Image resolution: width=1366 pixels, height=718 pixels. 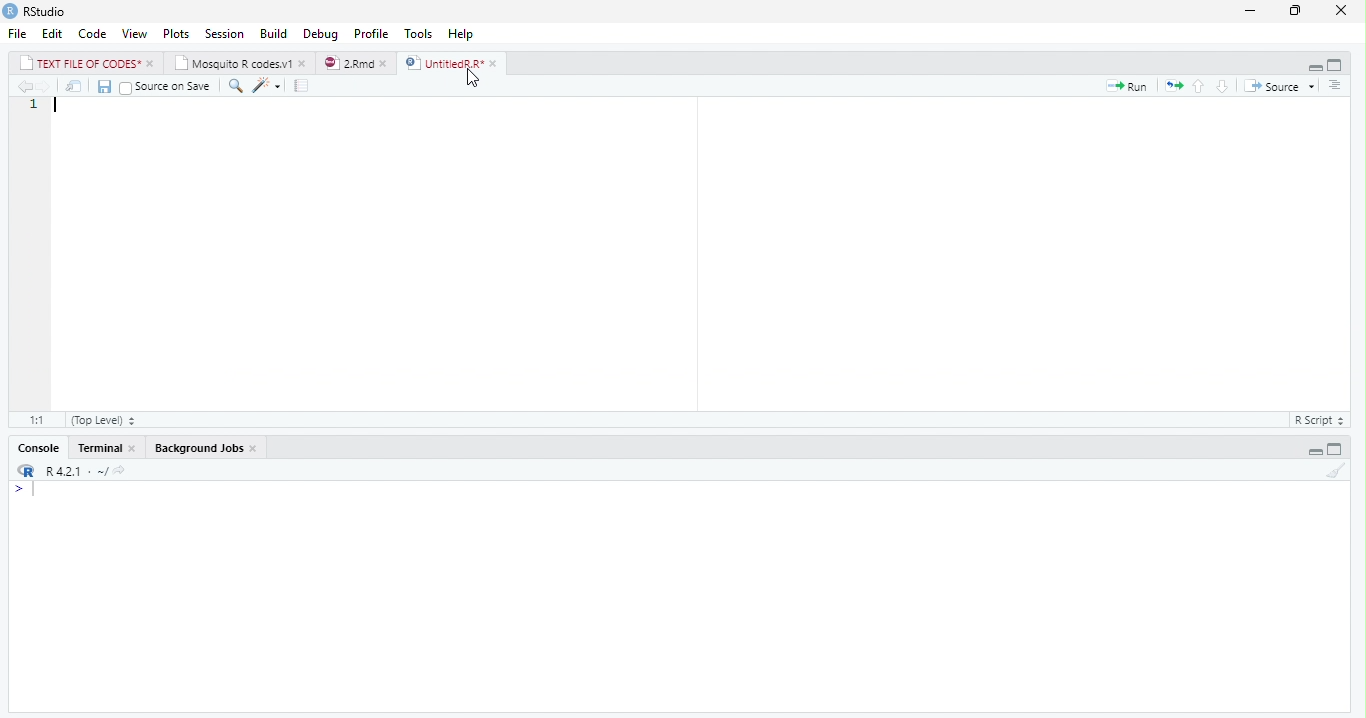 What do you see at coordinates (304, 64) in the screenshot?
I see `close` at bounding box center [304, 64].